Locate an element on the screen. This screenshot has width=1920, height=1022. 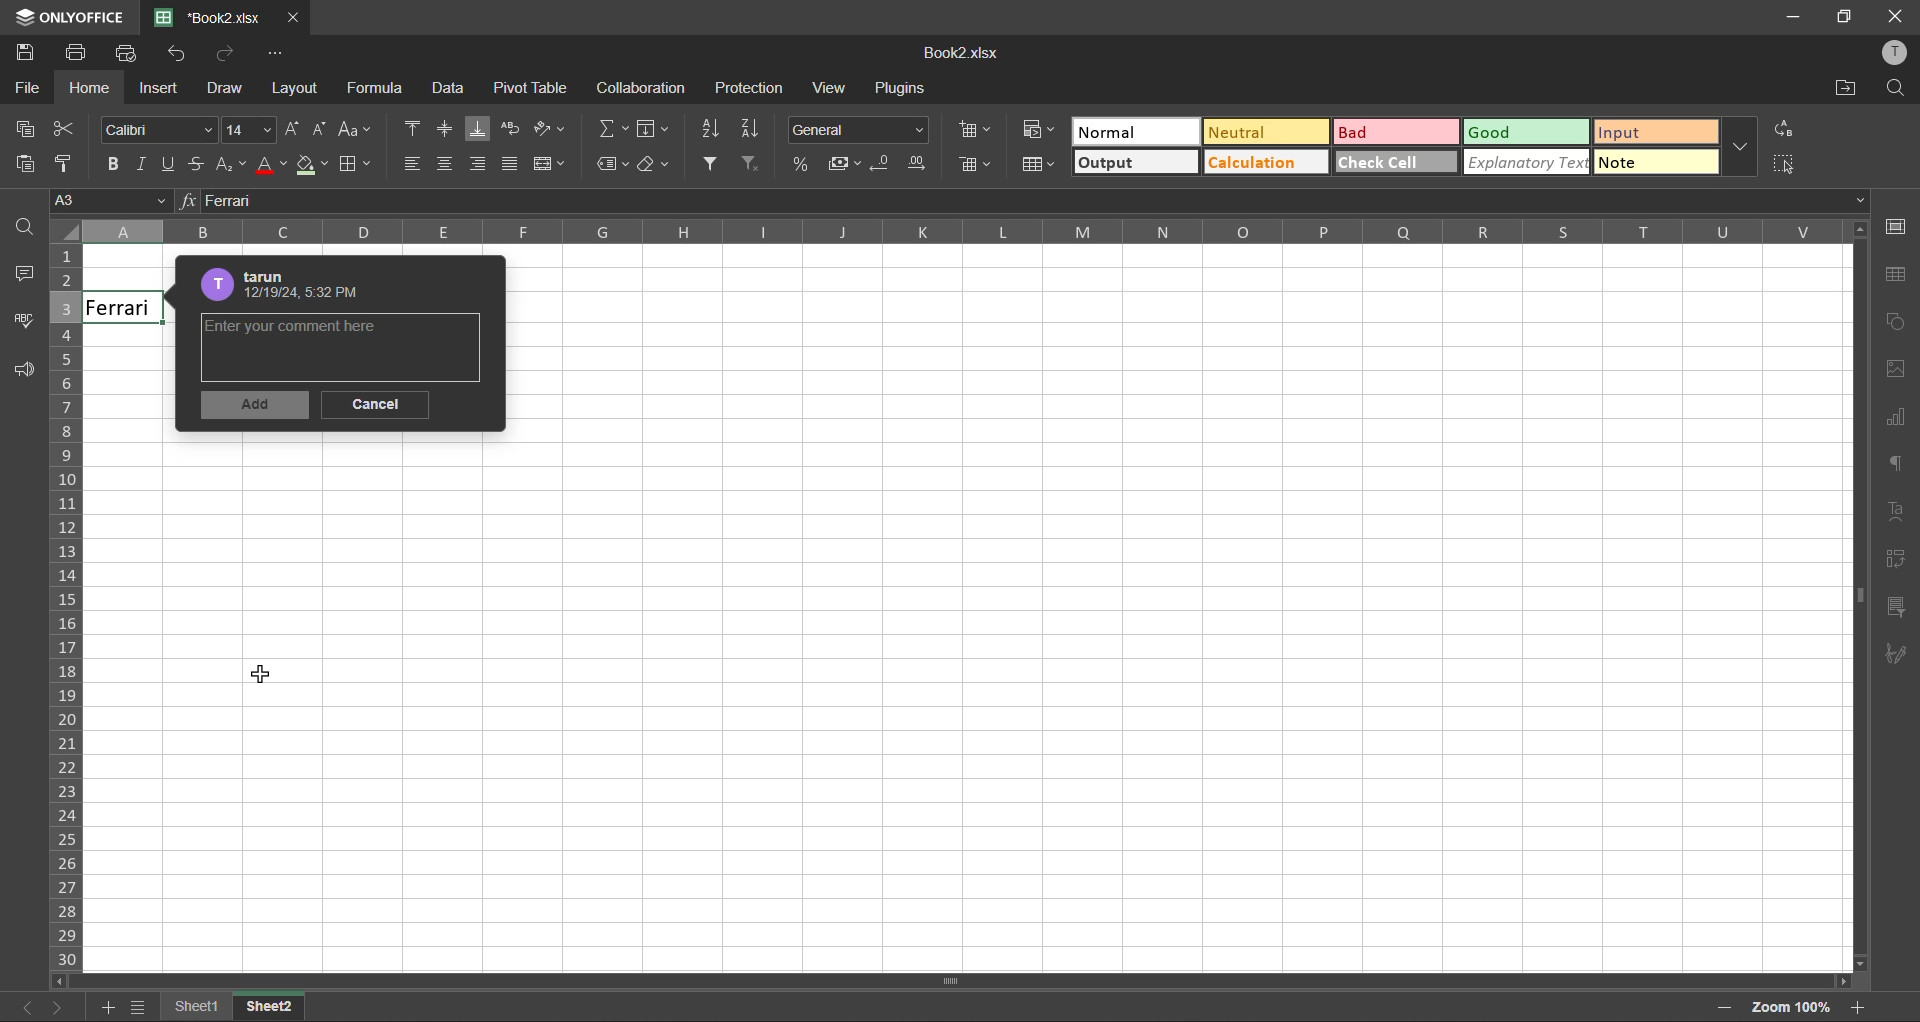
redo is located at coordinates (229, 55).